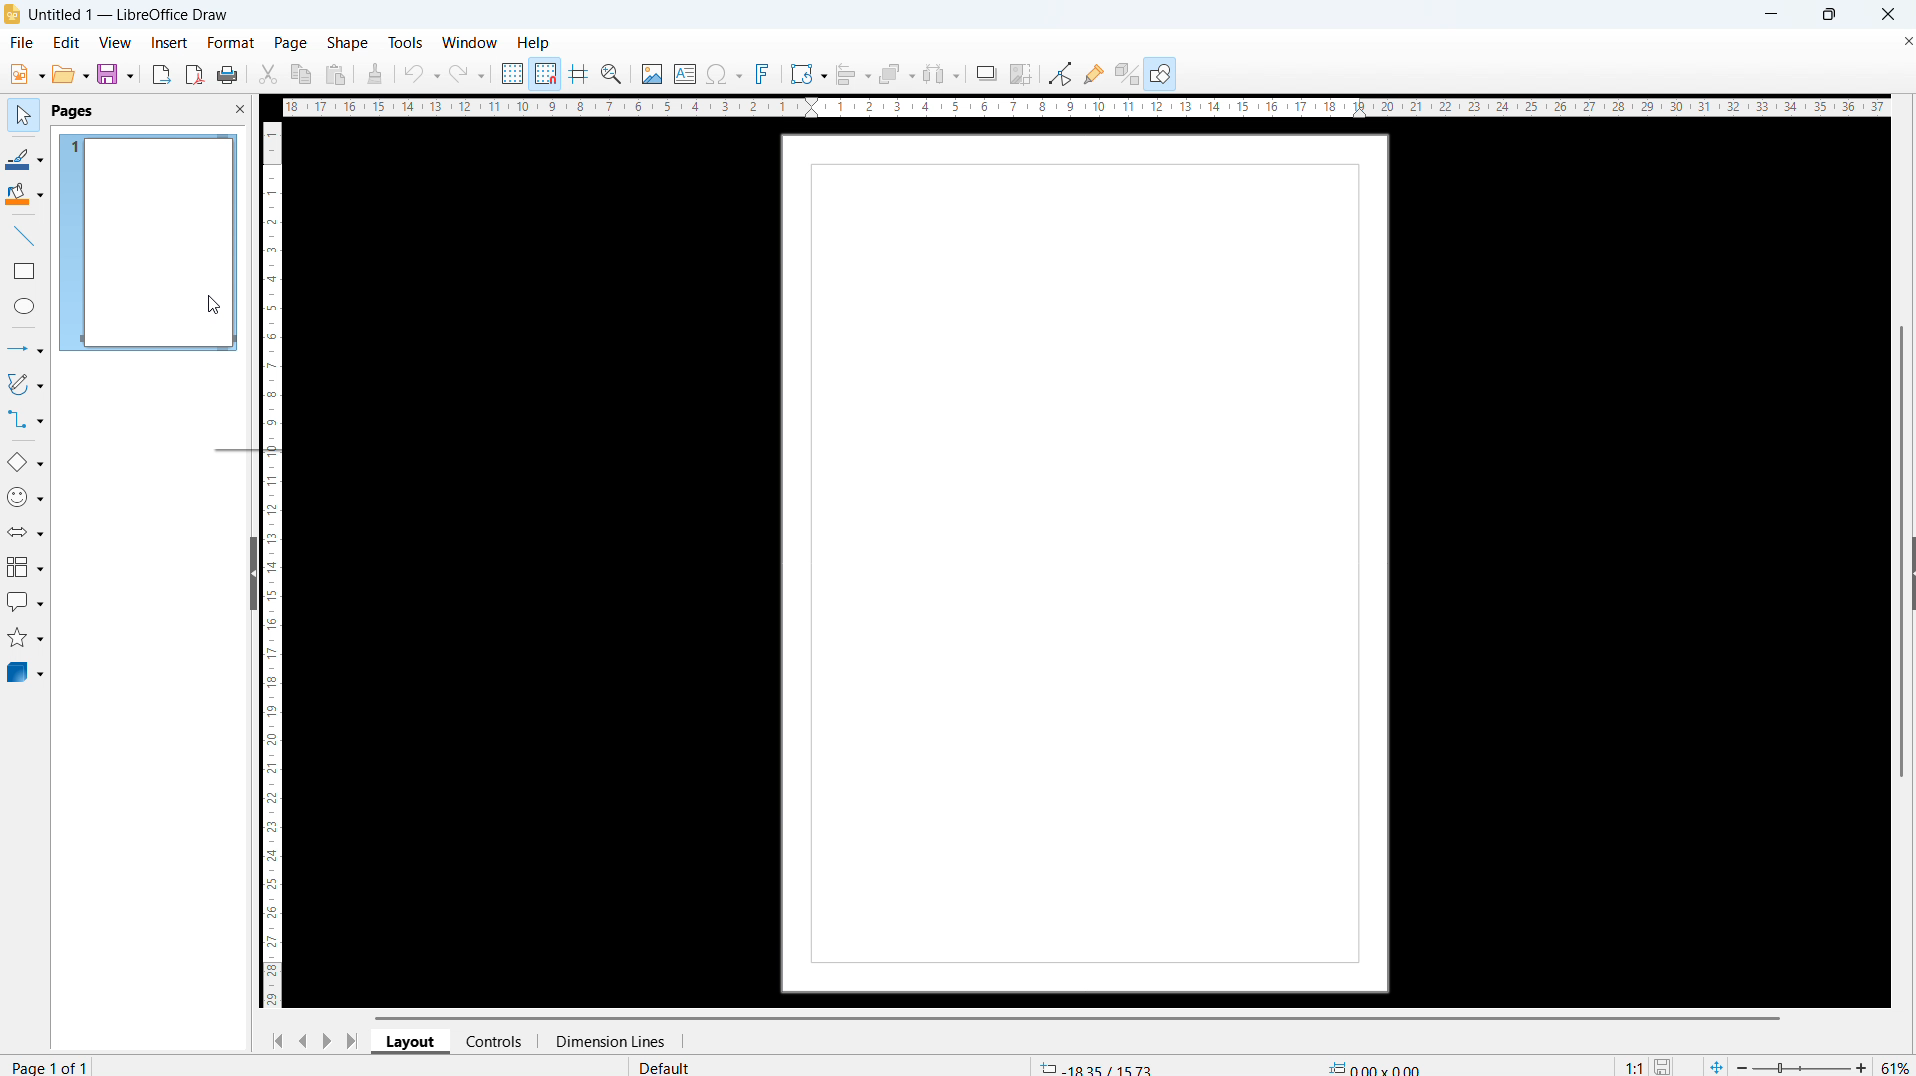  Describe the element at coordinates (404, 42) in the screenshot. I see `tools` at that location.